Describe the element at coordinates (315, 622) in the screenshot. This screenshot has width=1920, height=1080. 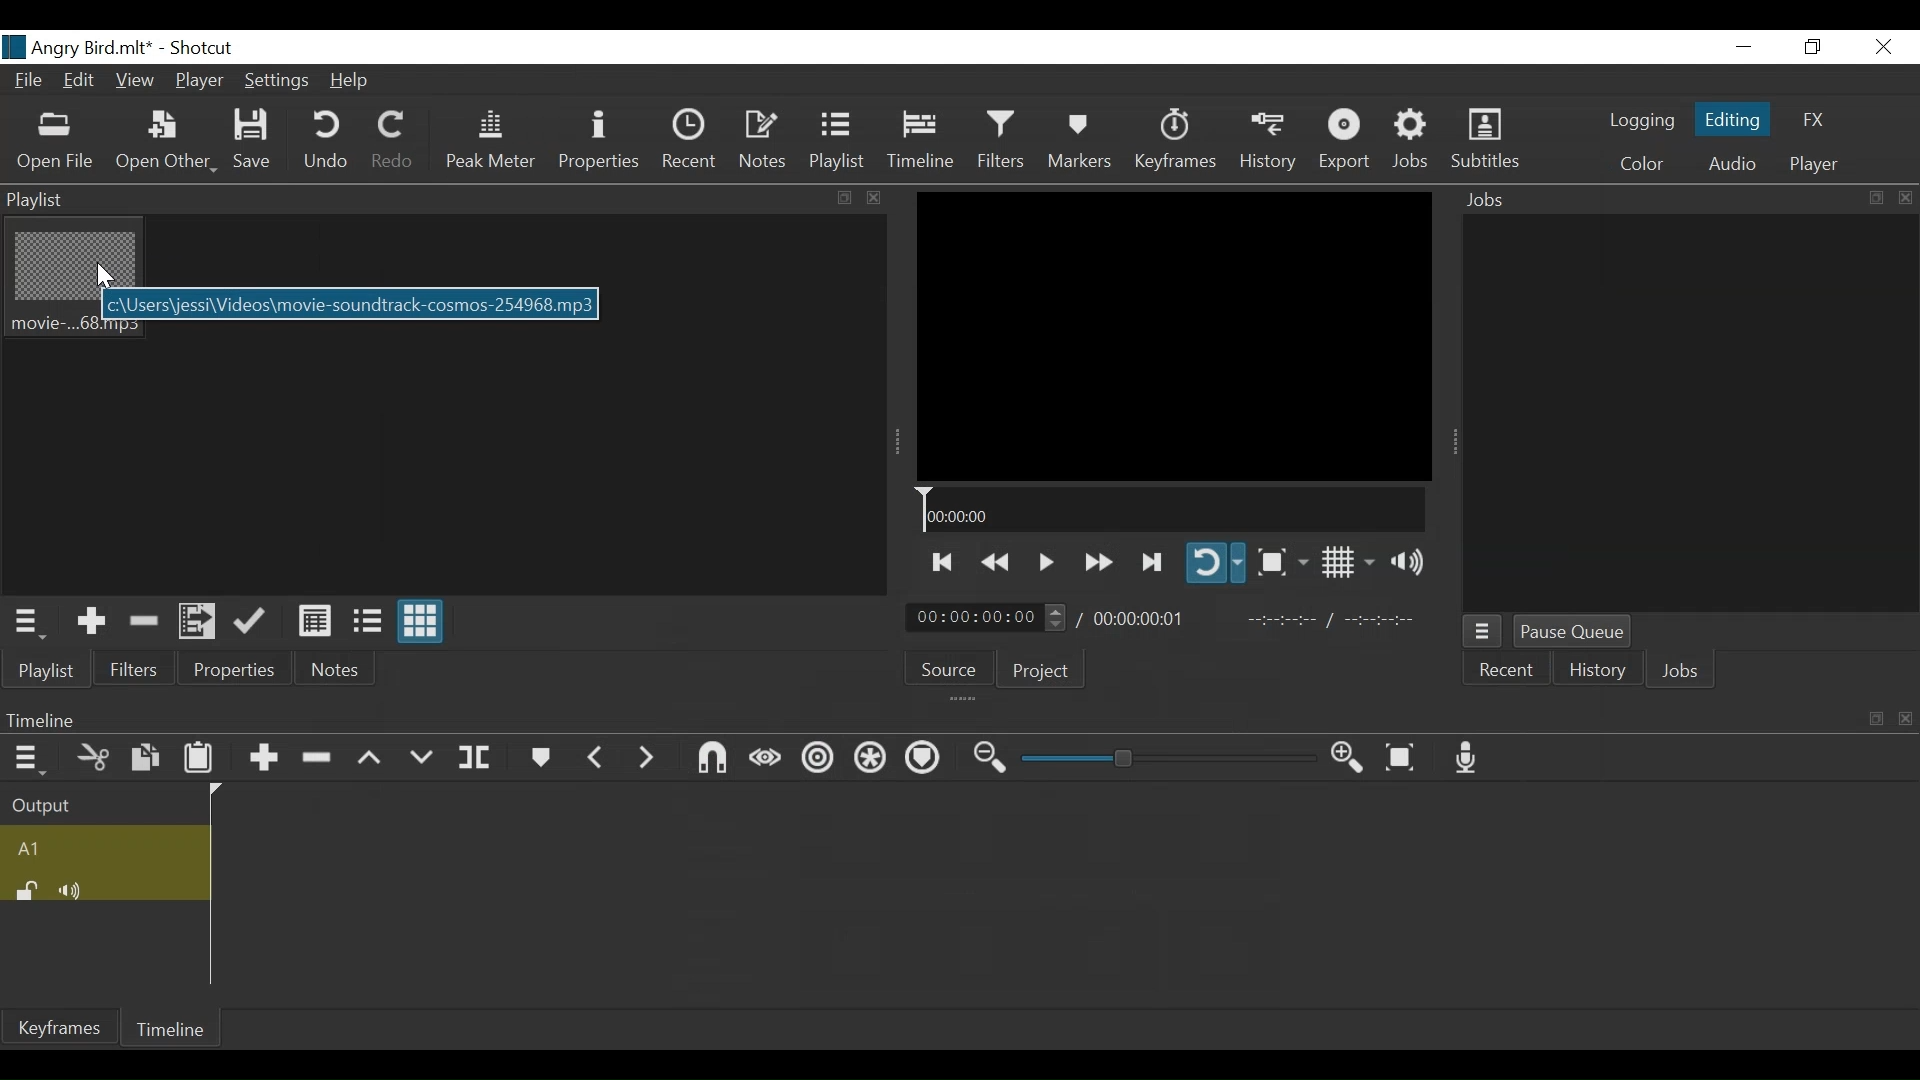
I see `View as Details` at that location.